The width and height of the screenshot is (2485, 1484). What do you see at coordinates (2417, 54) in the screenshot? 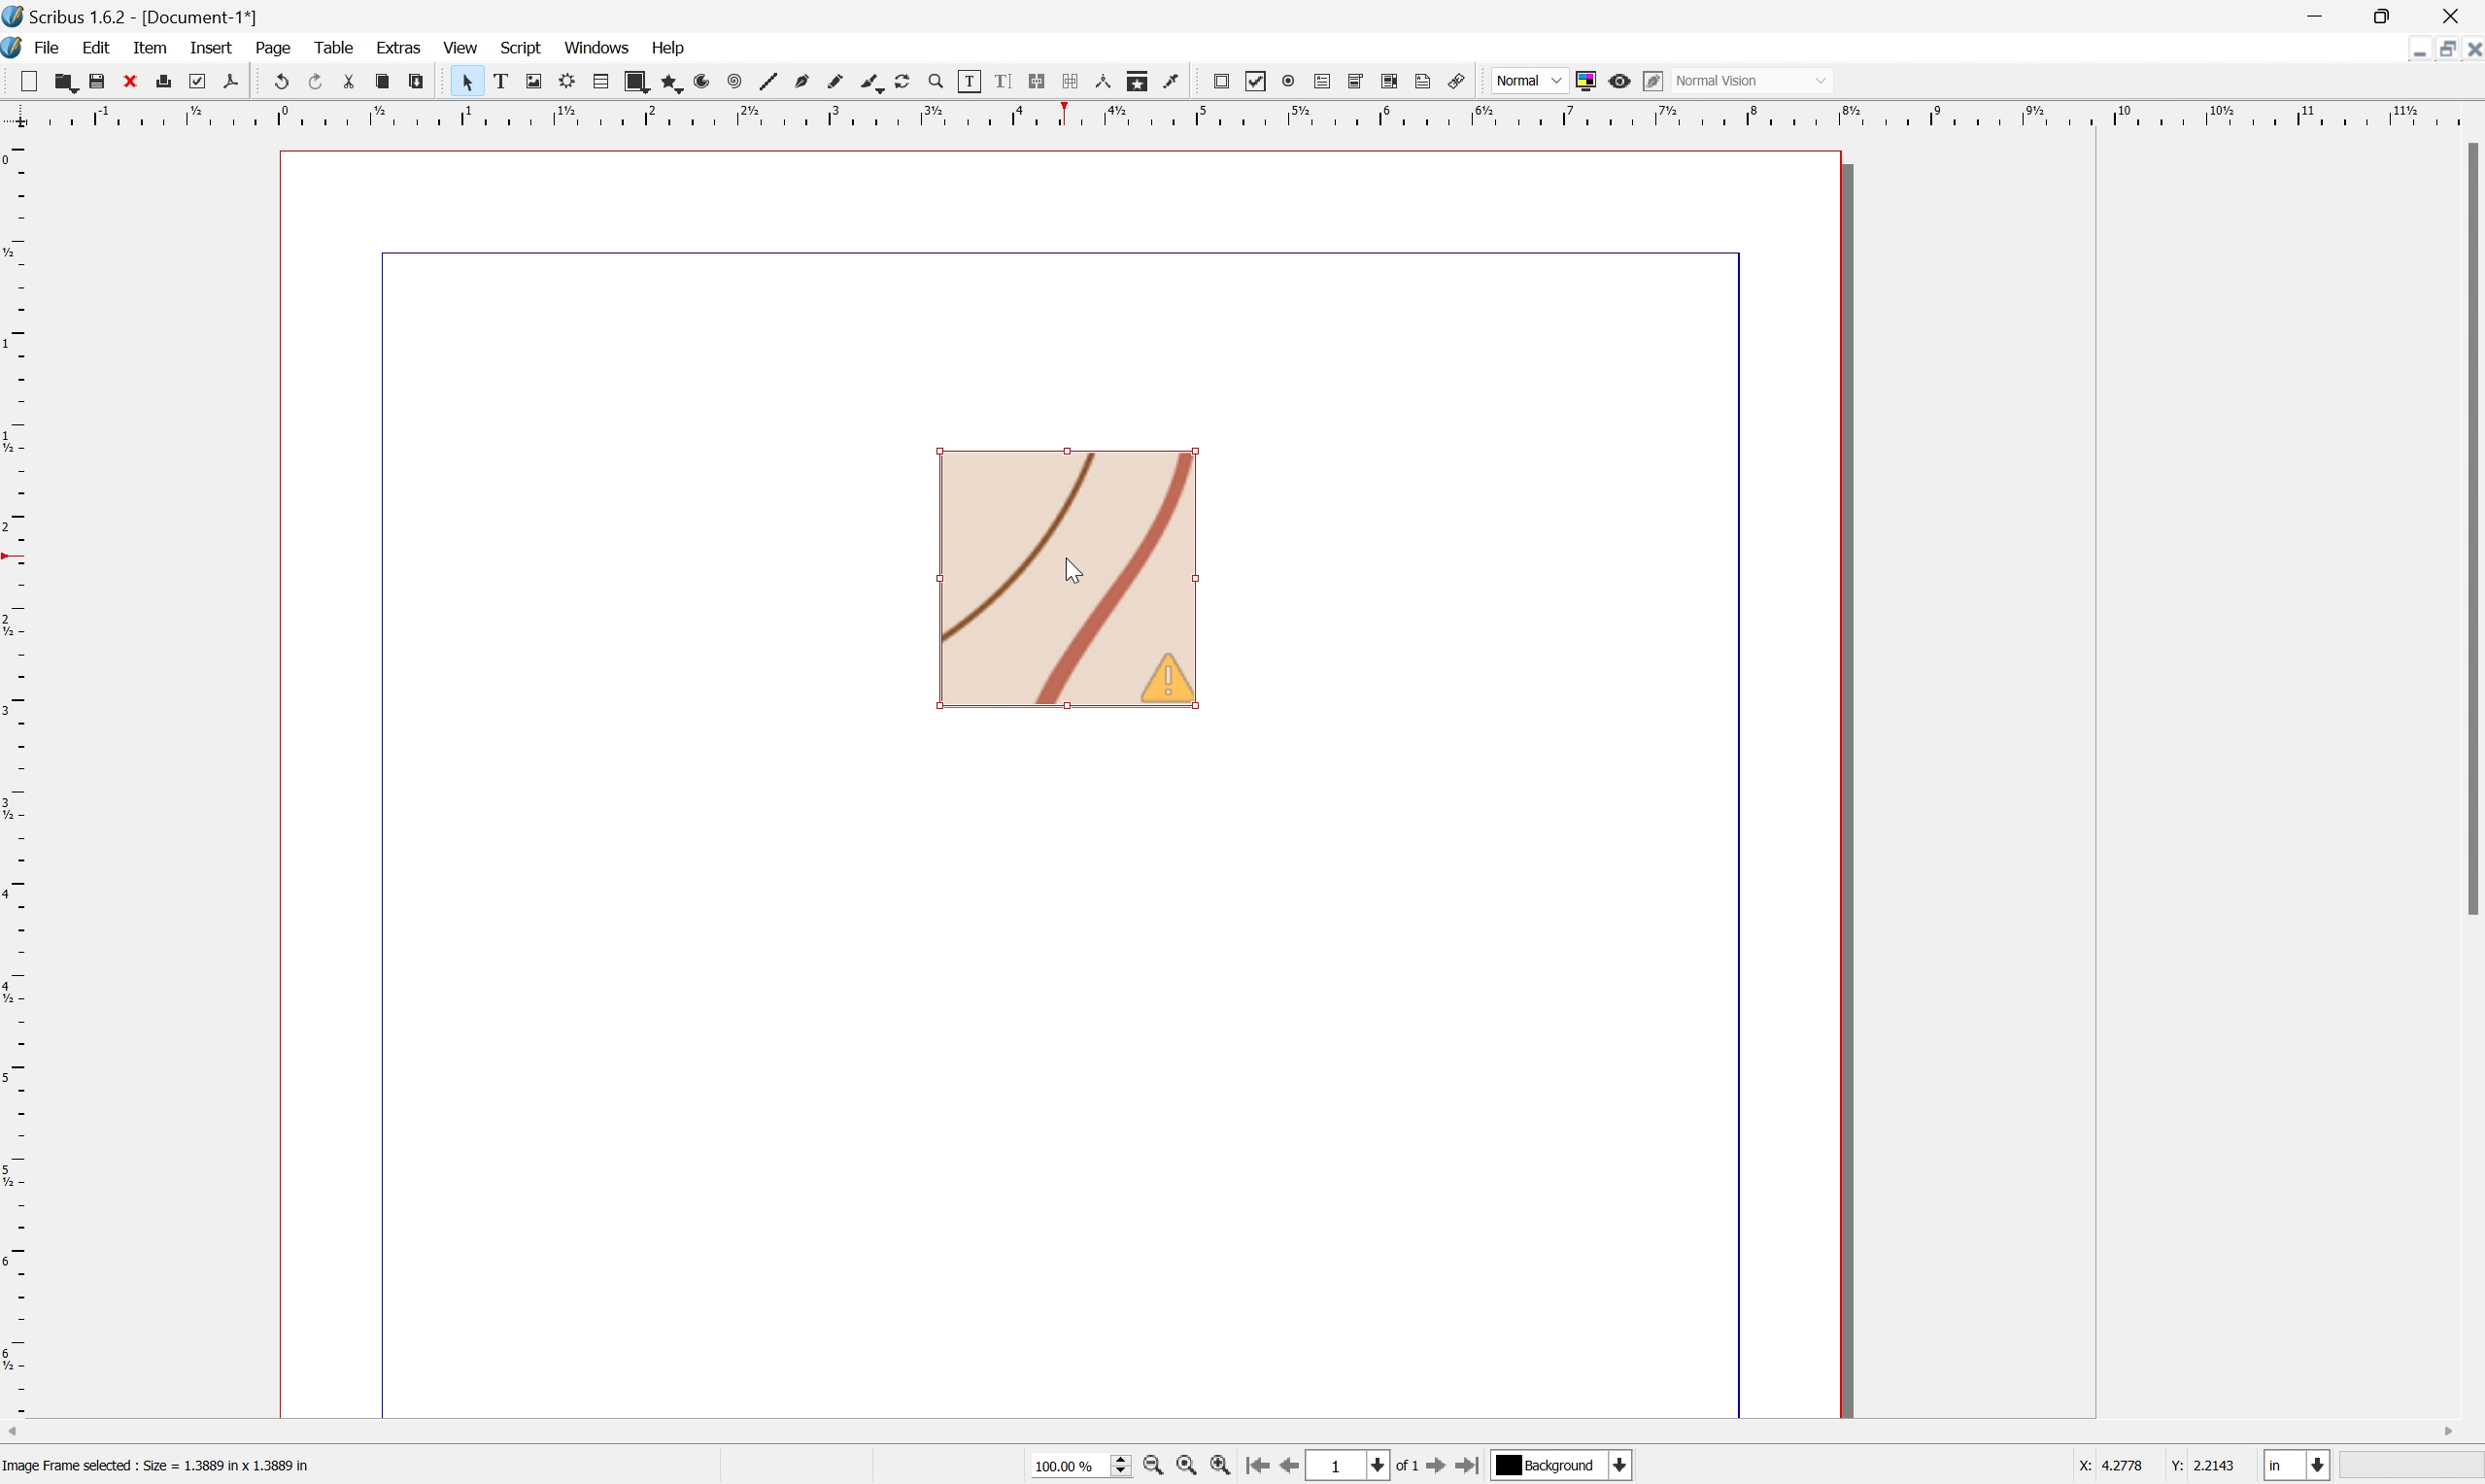
I see `Restore Down` at bounding box center [2417, 54].